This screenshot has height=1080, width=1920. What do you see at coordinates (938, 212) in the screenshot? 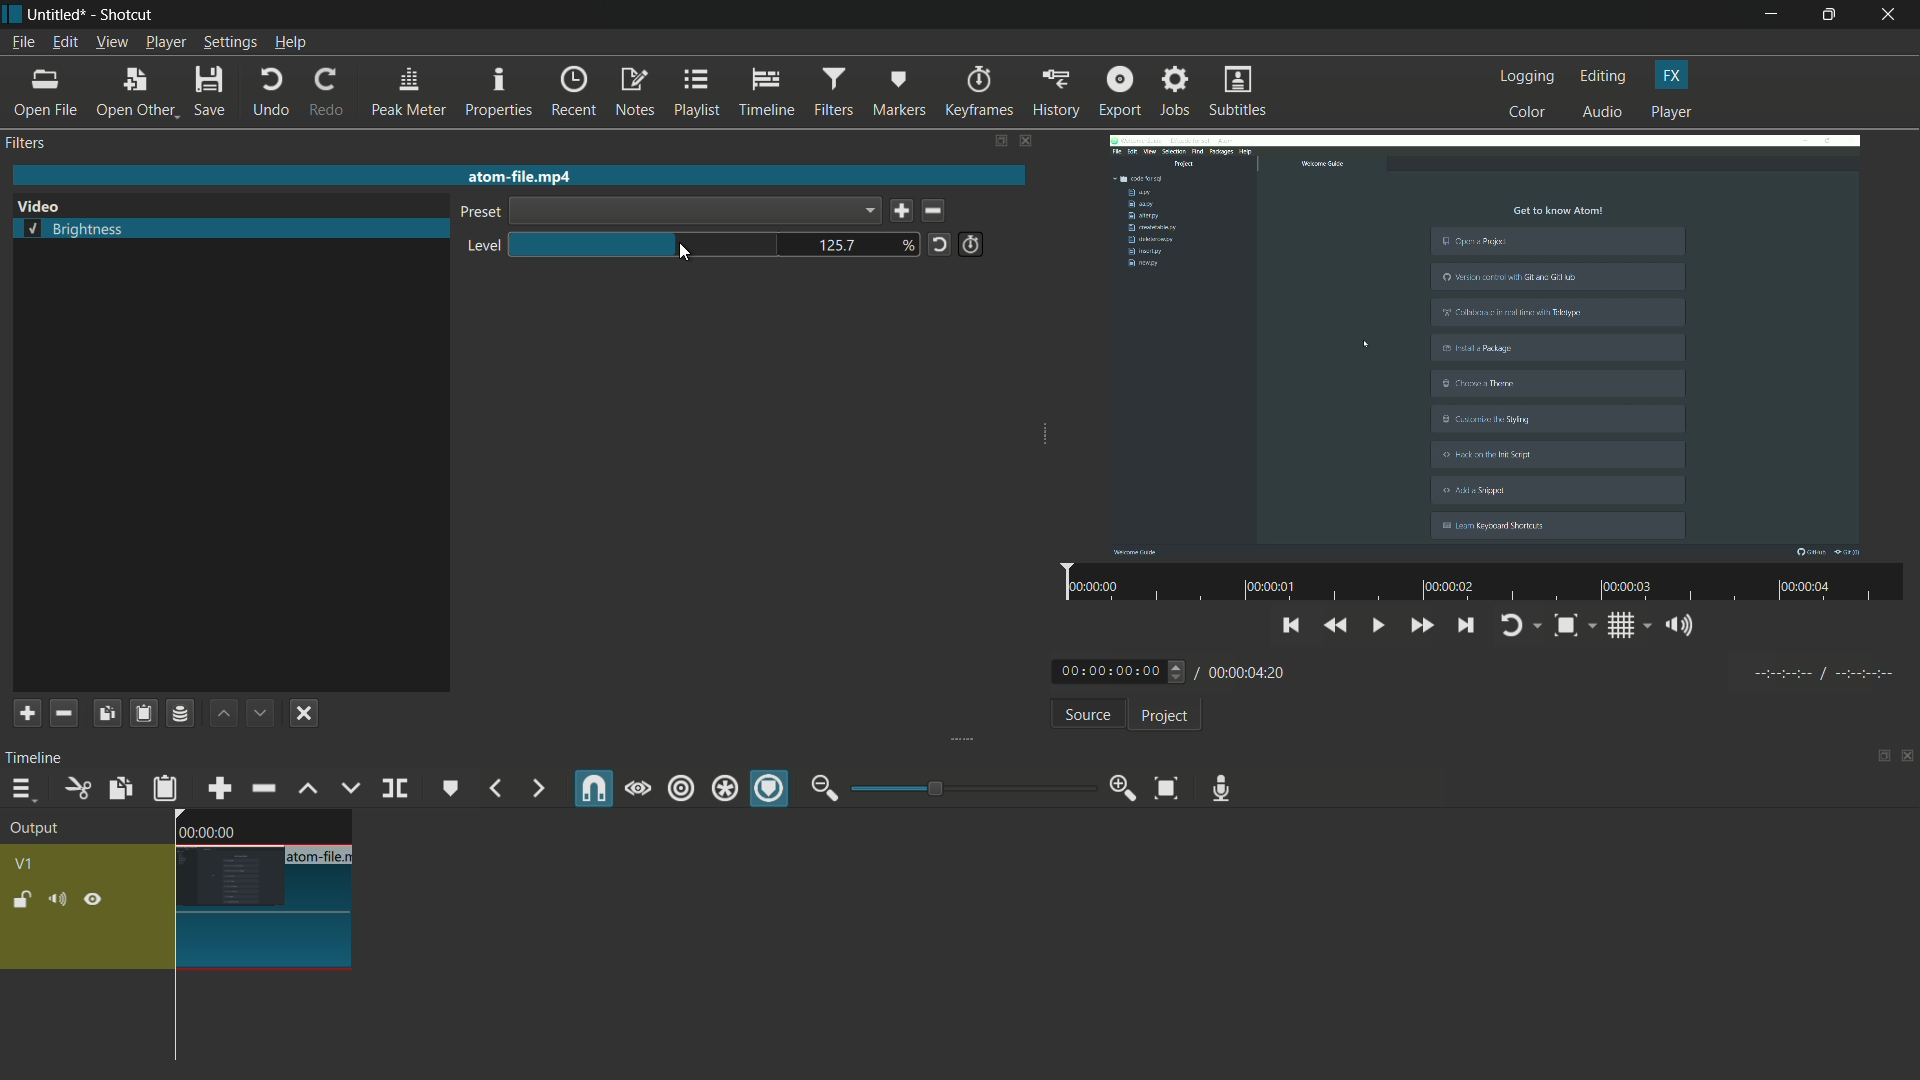
I see `delete` at bounding box center [938, 212].